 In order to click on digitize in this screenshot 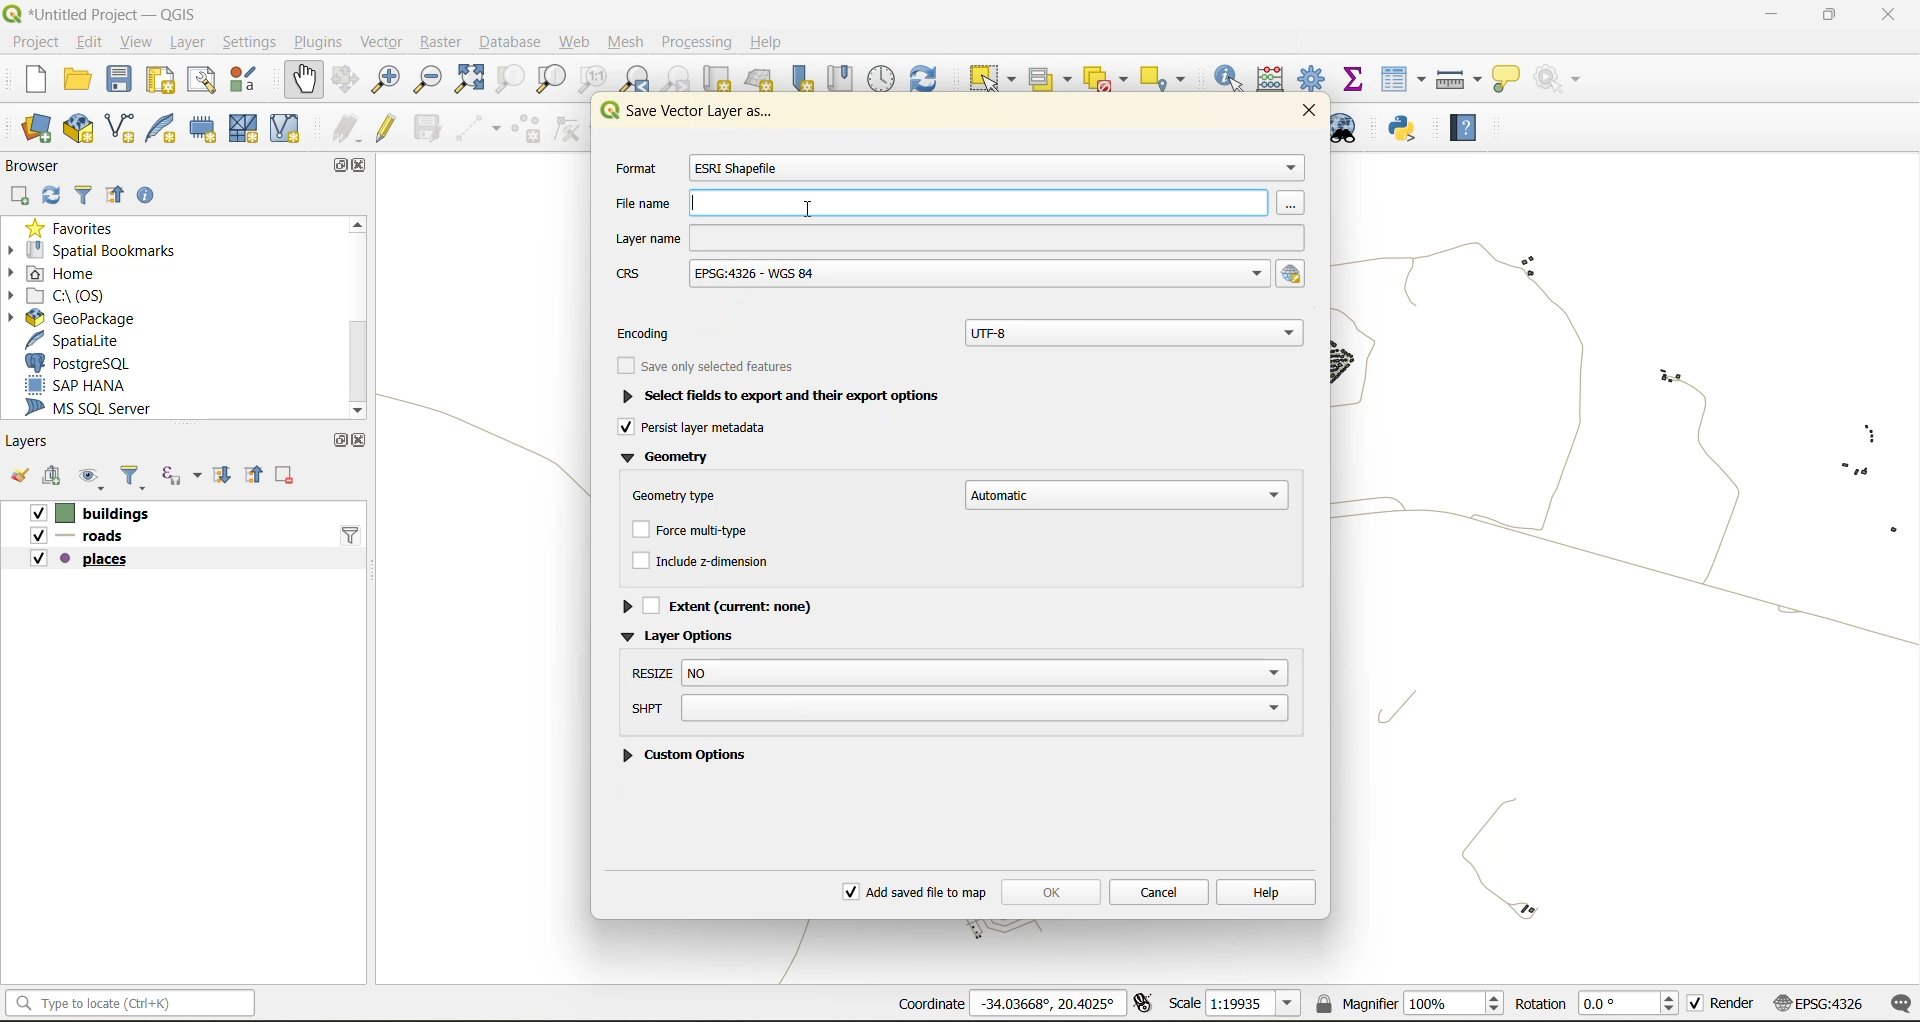, I will do `click(475, 128)`.